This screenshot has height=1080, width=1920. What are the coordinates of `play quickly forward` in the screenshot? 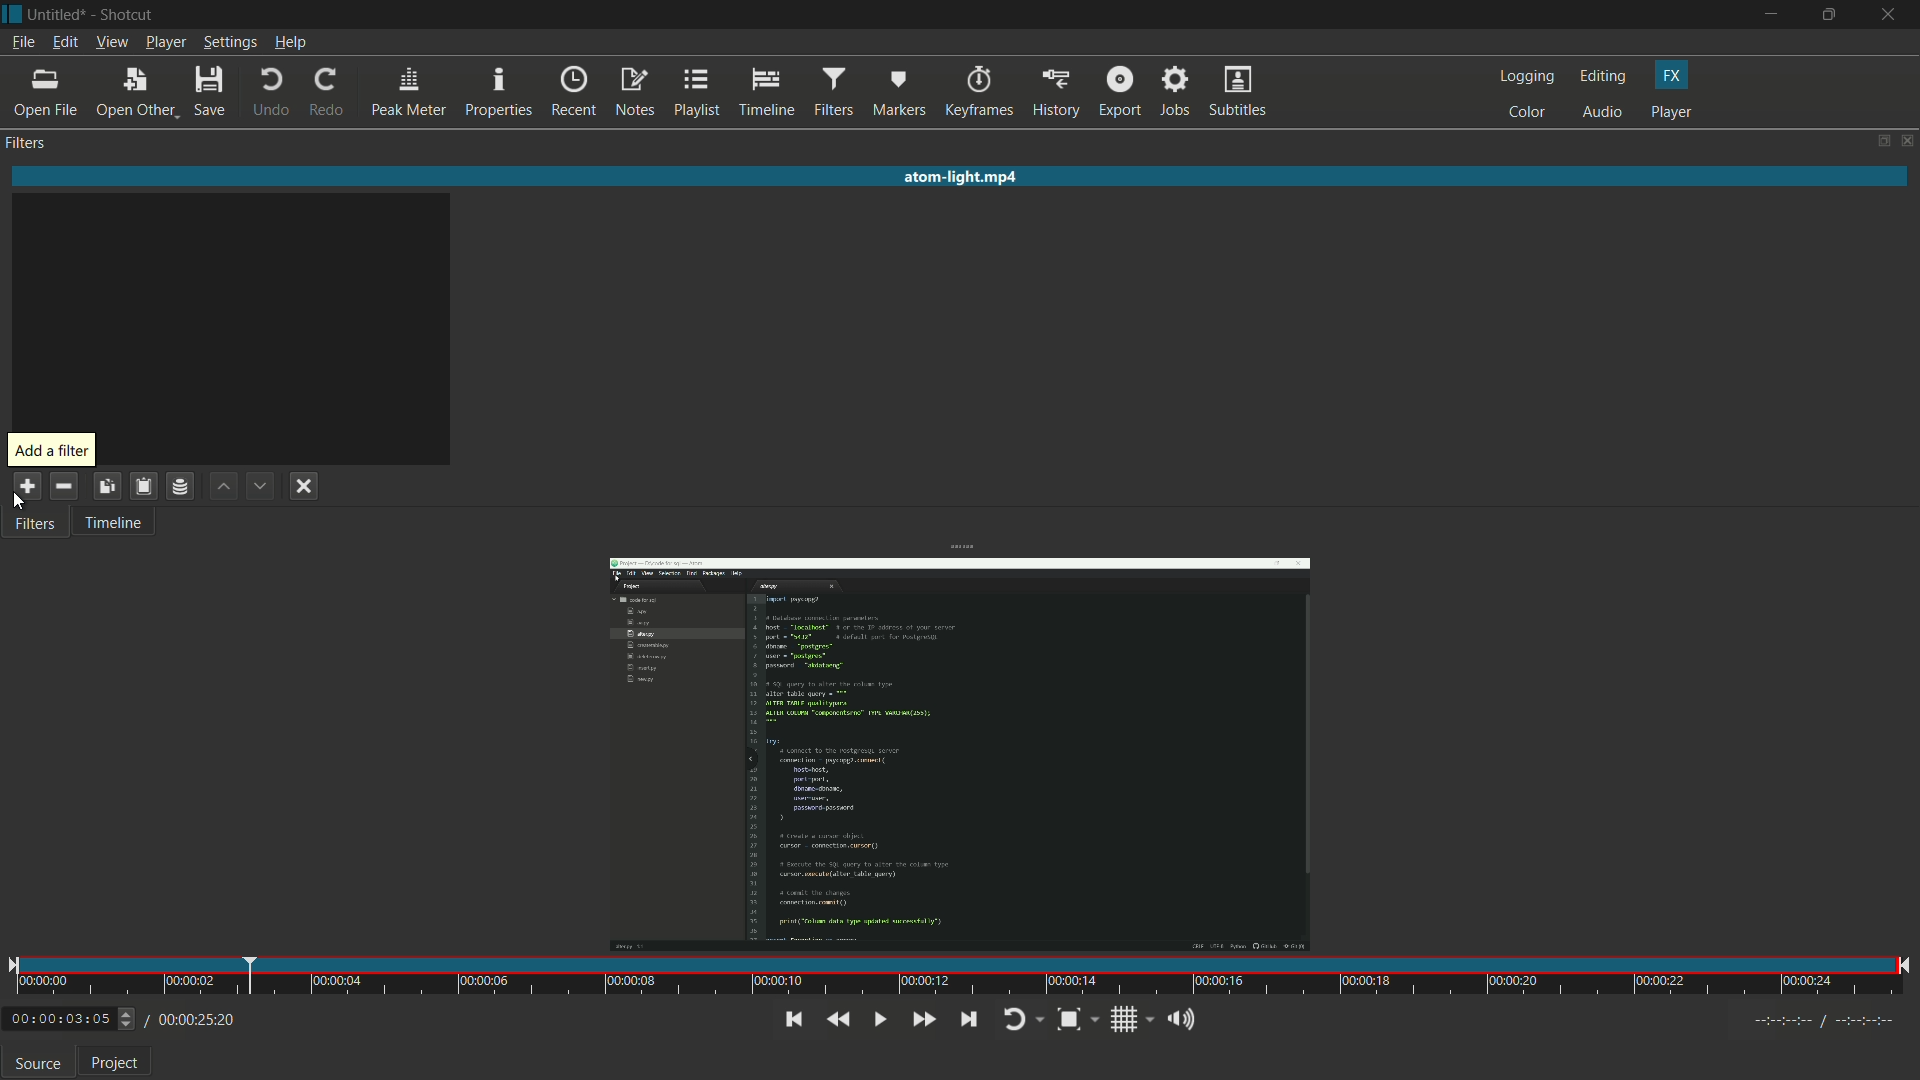 It's located at (926, 1018).